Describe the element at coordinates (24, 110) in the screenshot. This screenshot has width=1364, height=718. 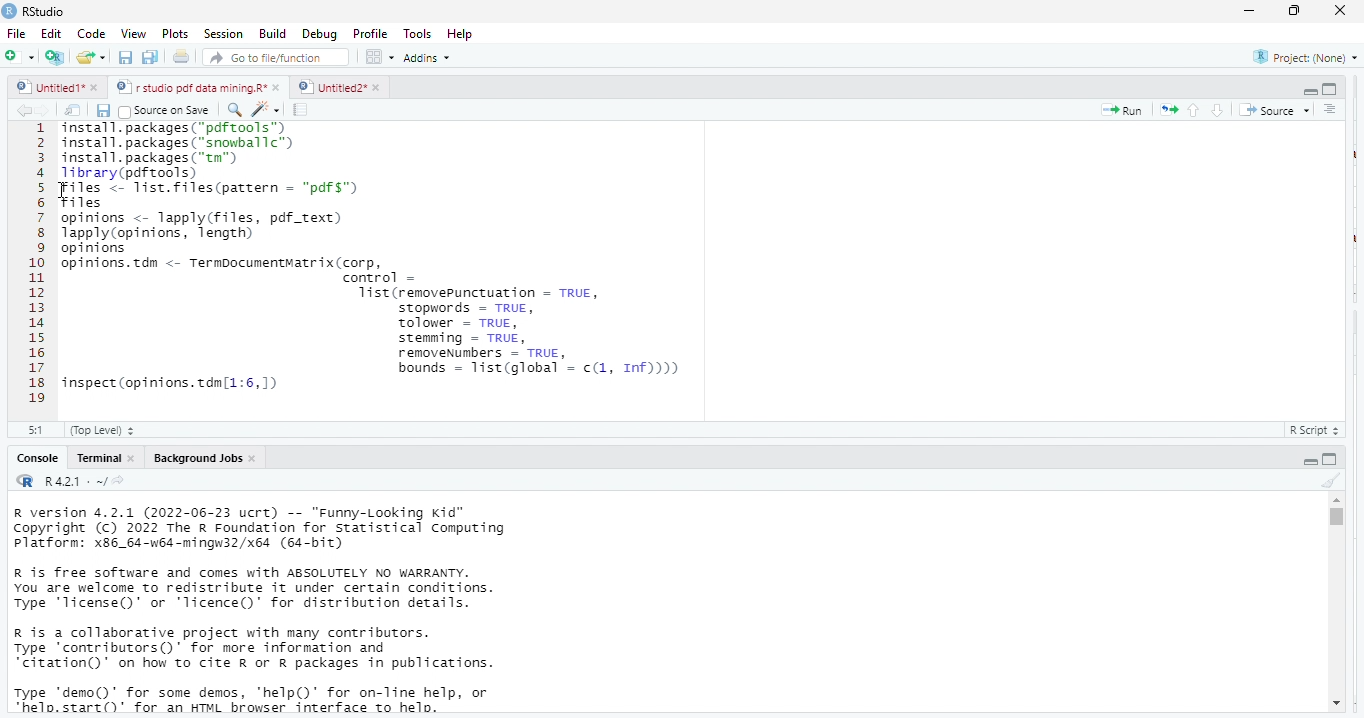
I see `go back to the previous source location` at that location.